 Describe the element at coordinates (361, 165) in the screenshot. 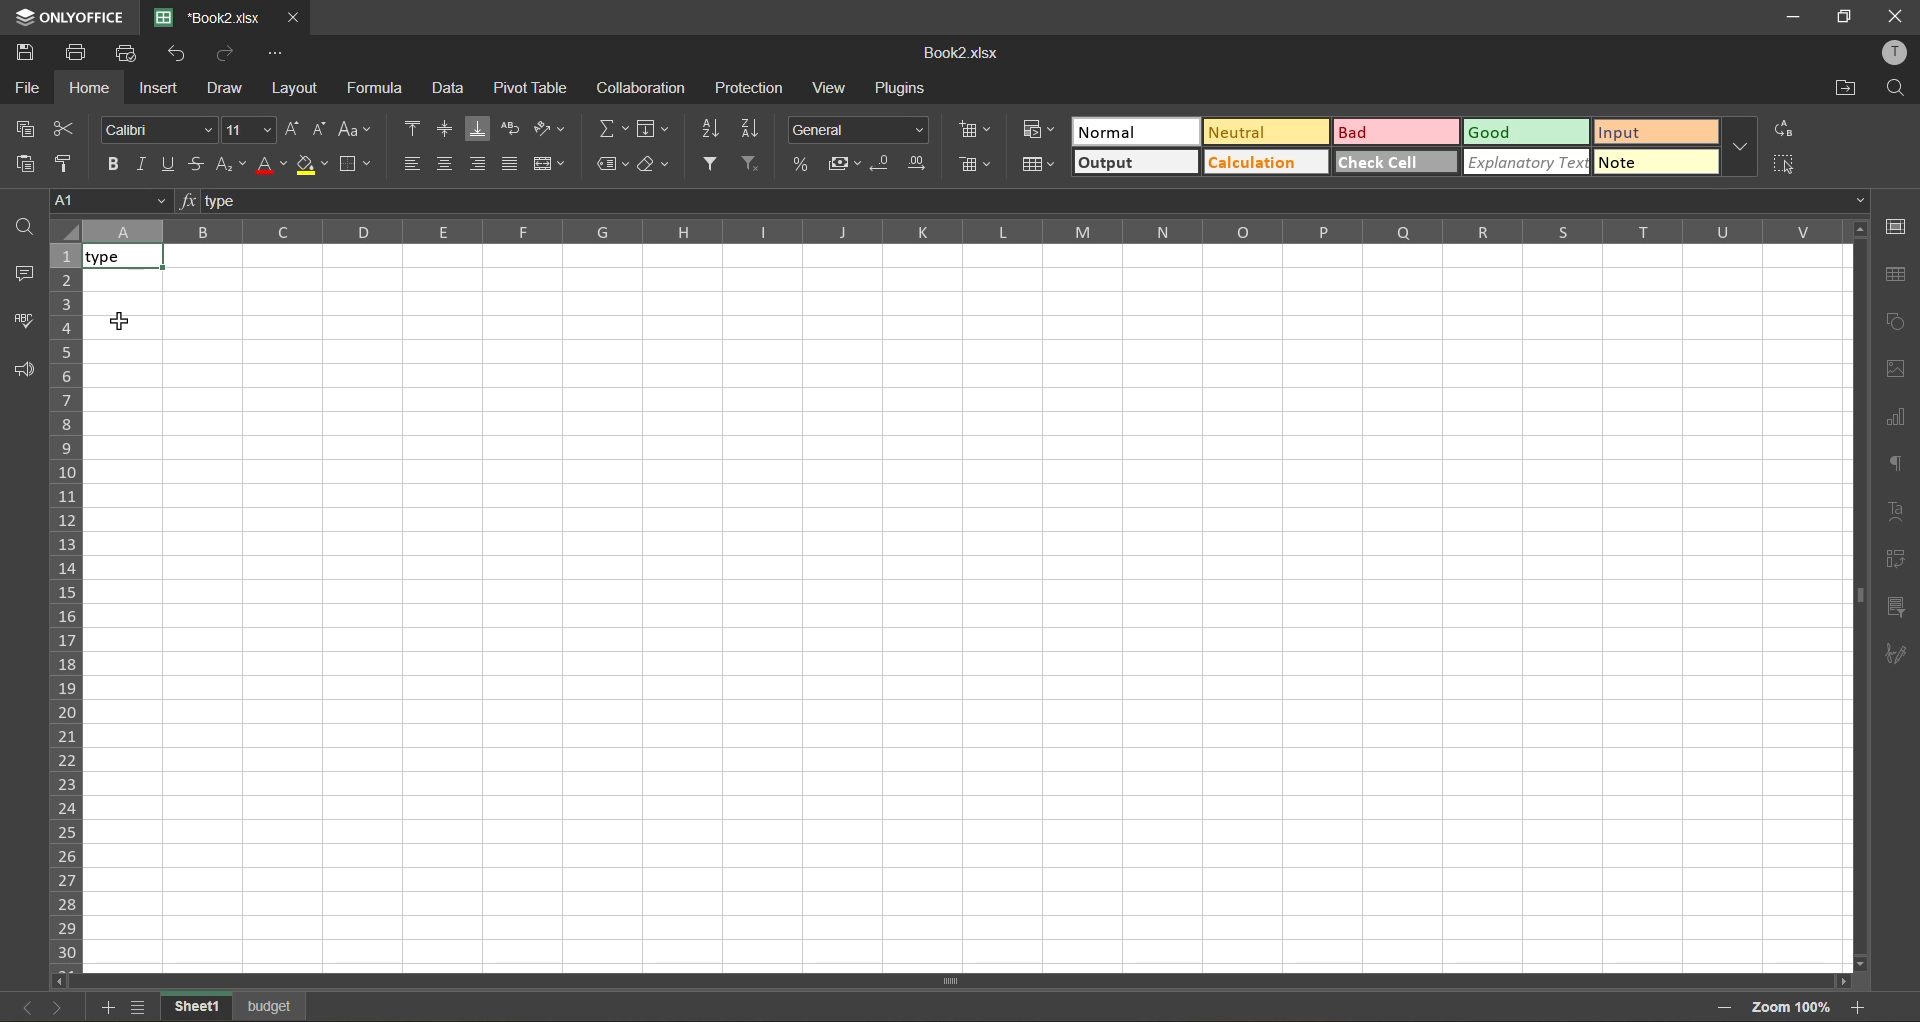

I see `borders` at that location.